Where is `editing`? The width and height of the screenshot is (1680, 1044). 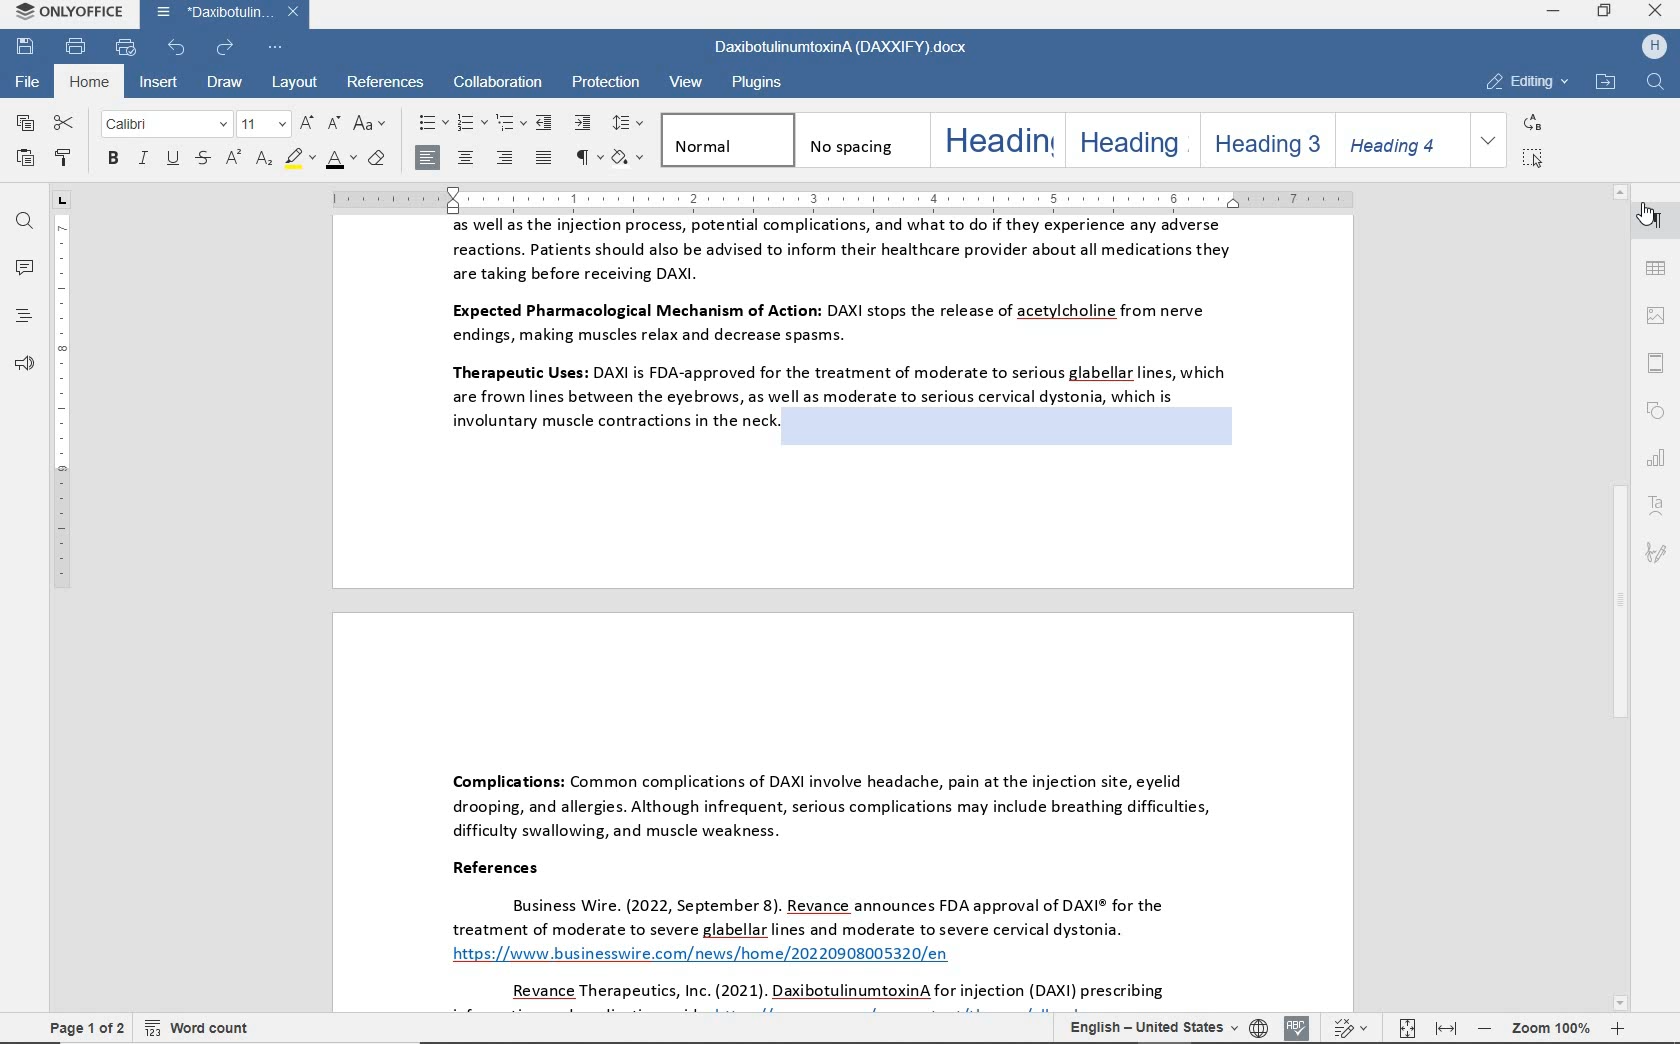 editing is located at coordinates (1527, 82).